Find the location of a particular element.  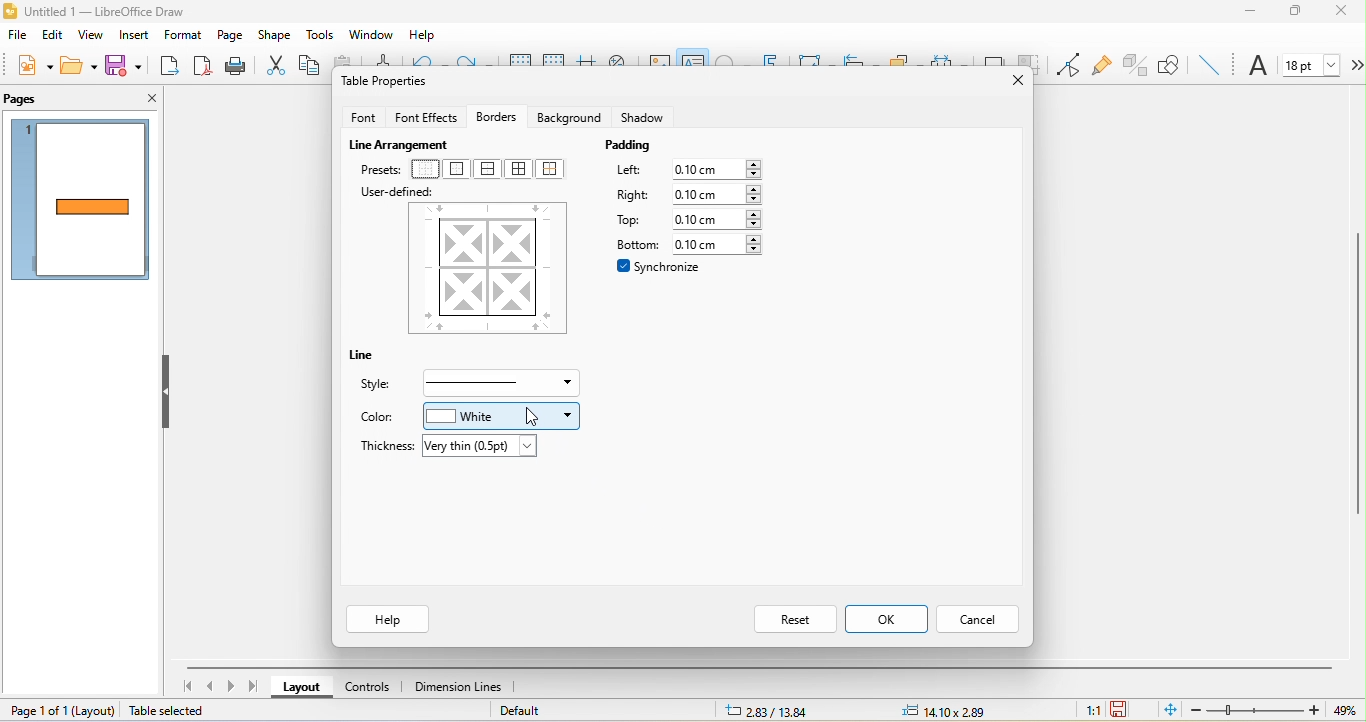

font is located at coordinates (362, 115).